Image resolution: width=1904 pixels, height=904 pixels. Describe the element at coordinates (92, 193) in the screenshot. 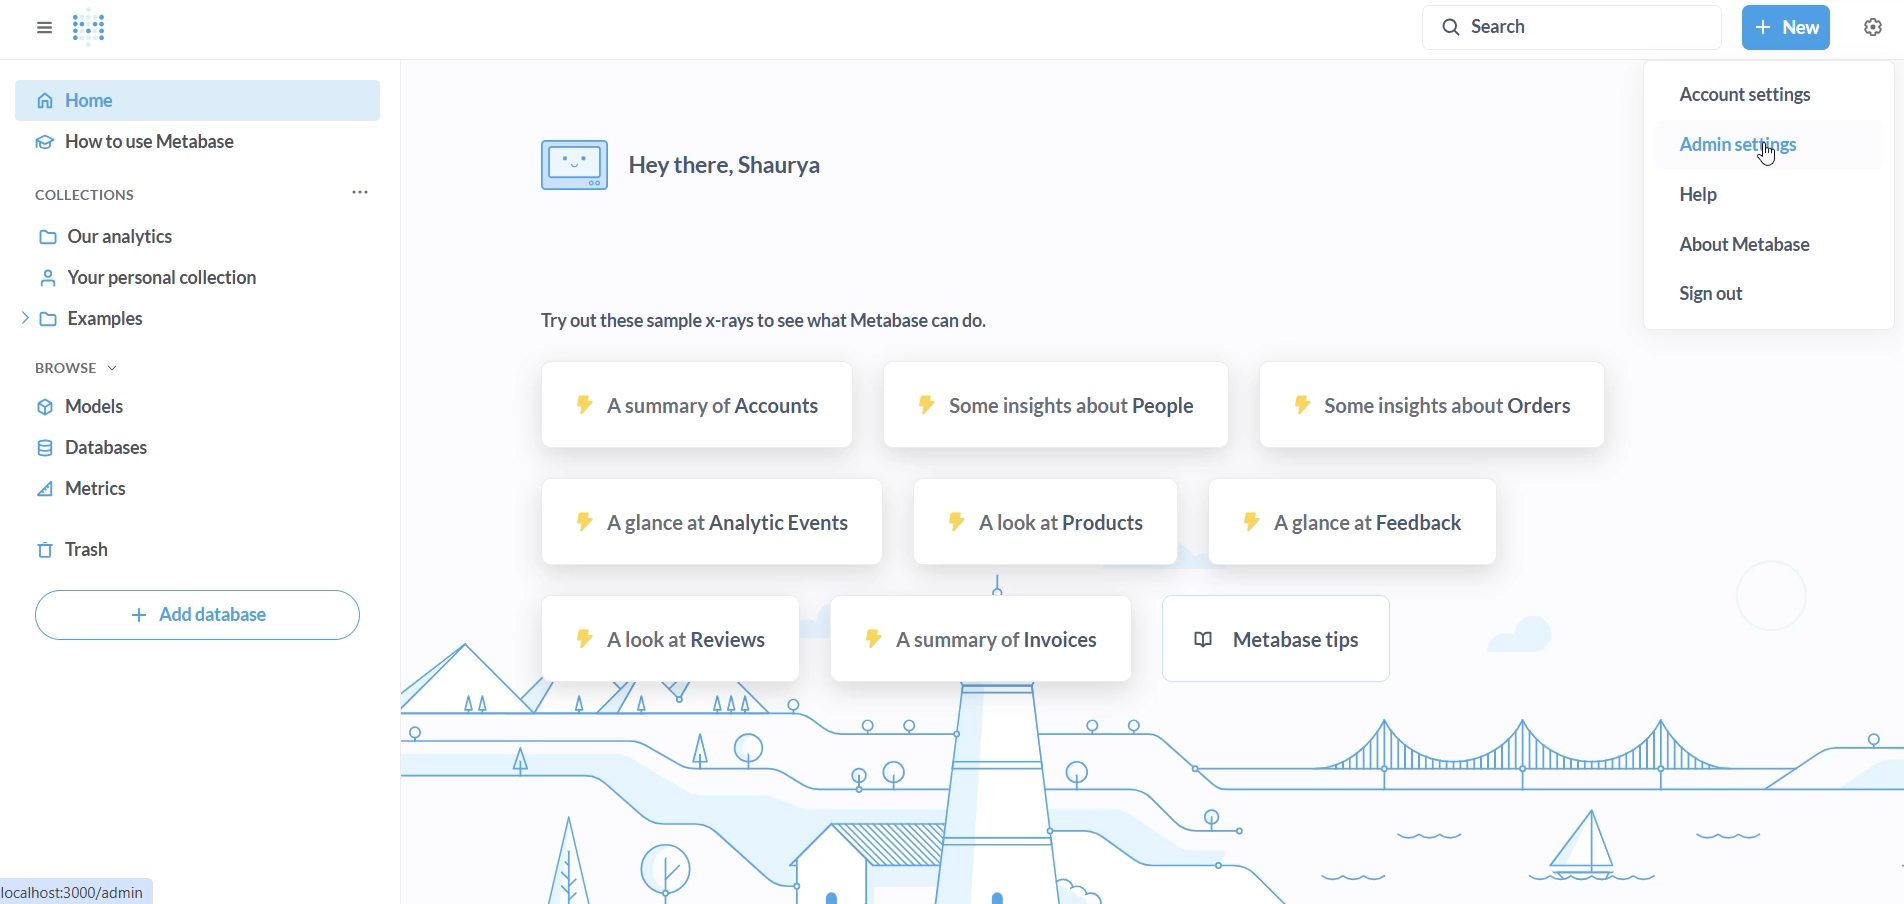

I see `COLLECTIONS` at that location.